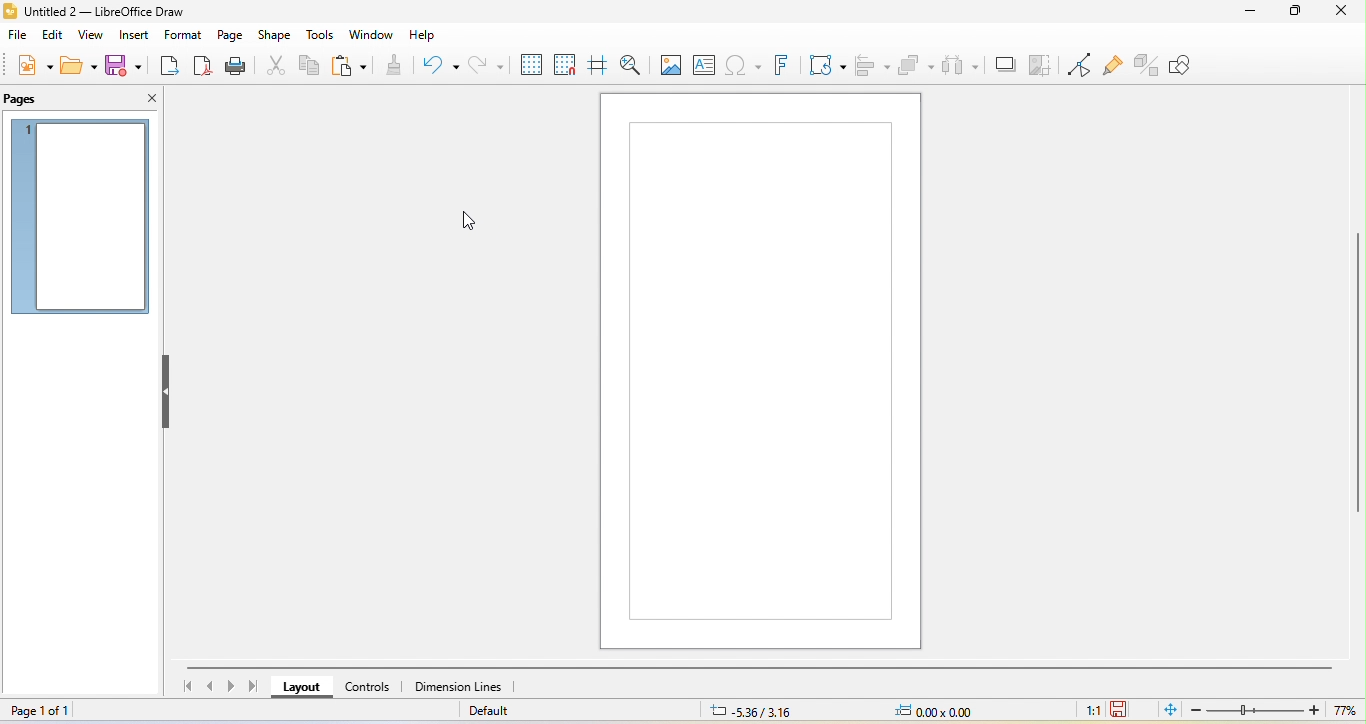 This screenshot has width=1366, height=724. I want to click on fit page to current window, so click(1169, 709).